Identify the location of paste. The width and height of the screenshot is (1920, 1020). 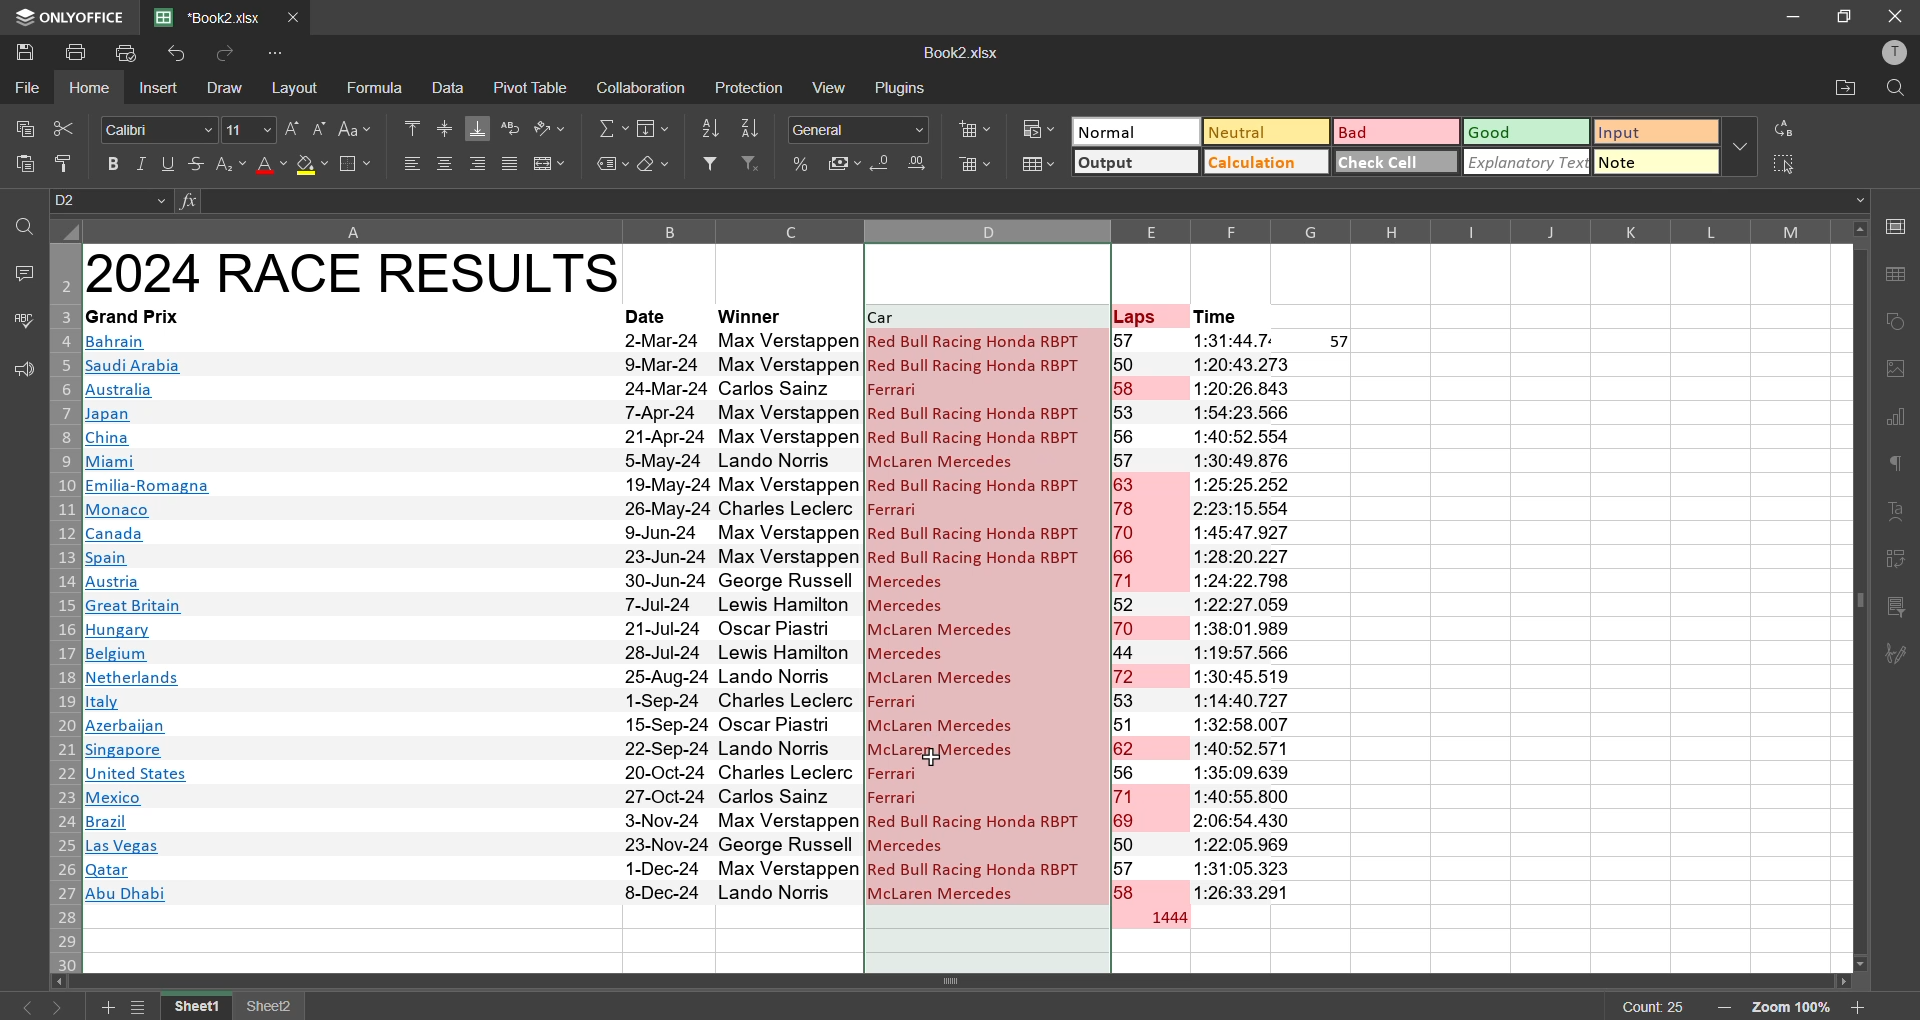
(26, 168).